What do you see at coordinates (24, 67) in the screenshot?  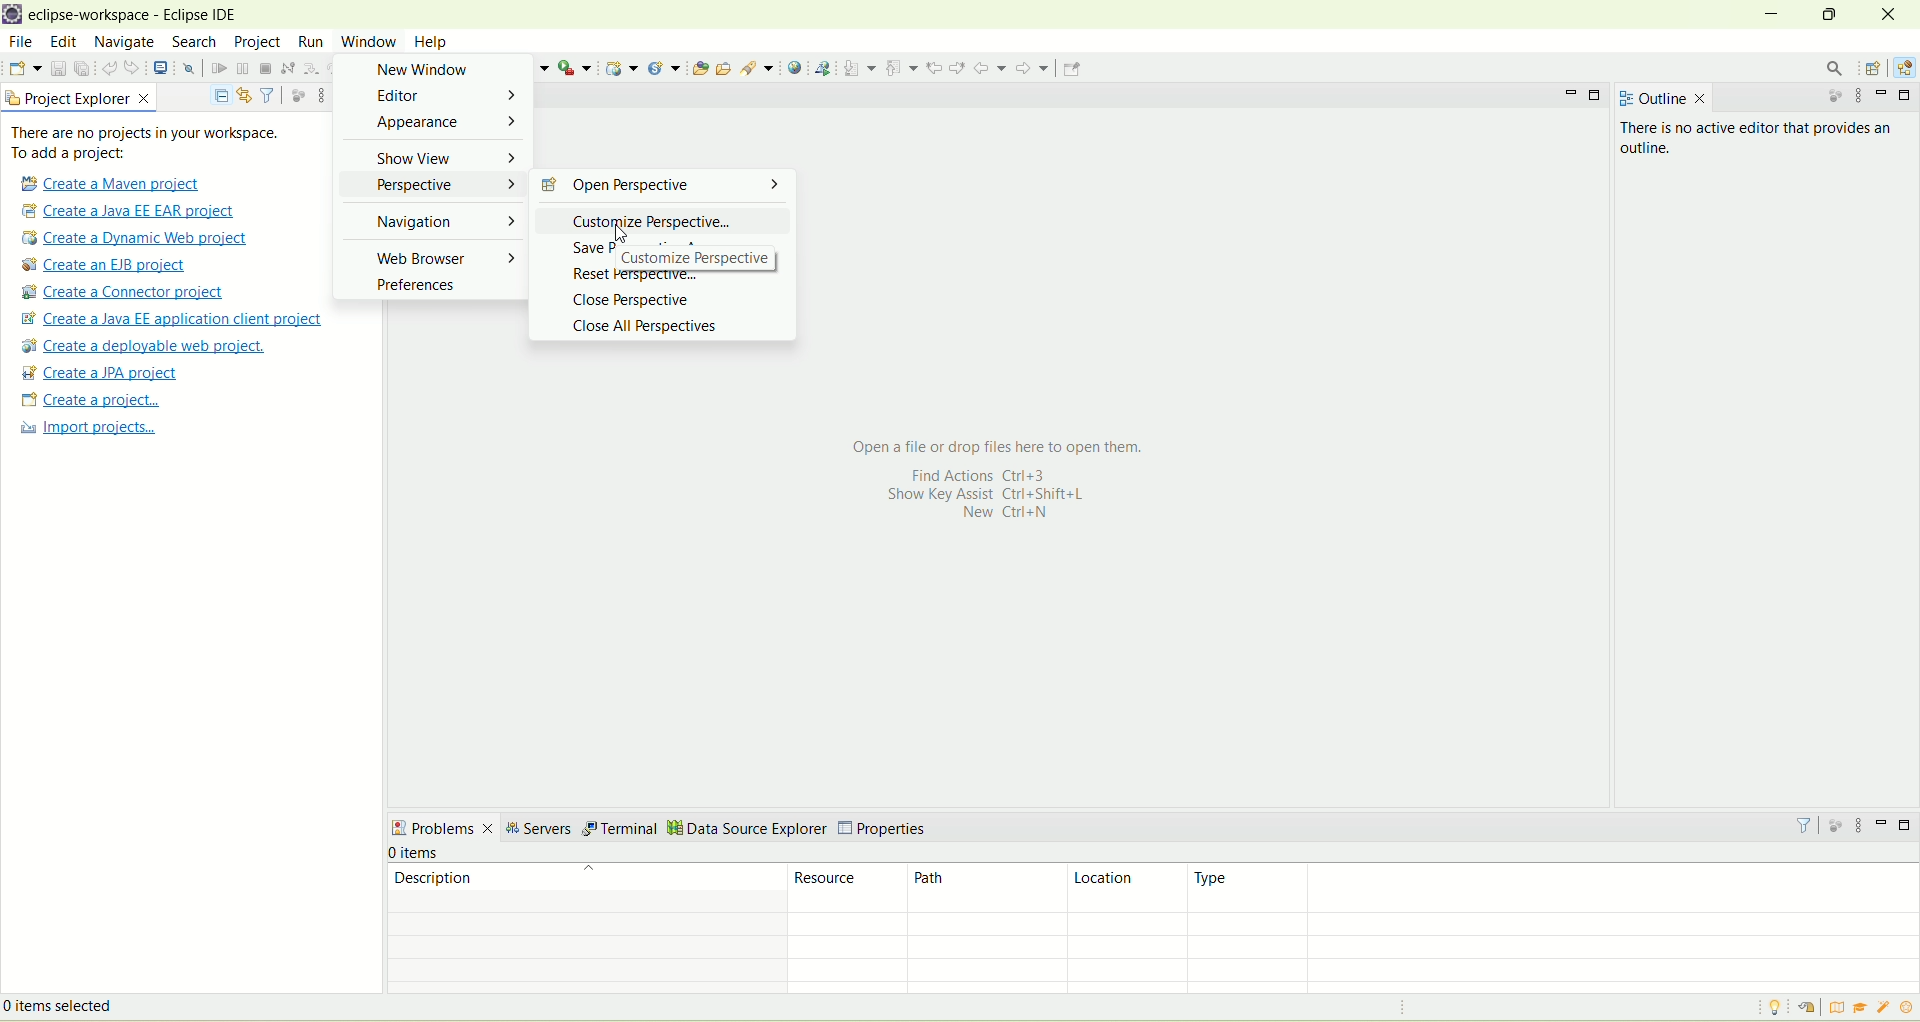 I see `new` at bounding box center [24, 67].